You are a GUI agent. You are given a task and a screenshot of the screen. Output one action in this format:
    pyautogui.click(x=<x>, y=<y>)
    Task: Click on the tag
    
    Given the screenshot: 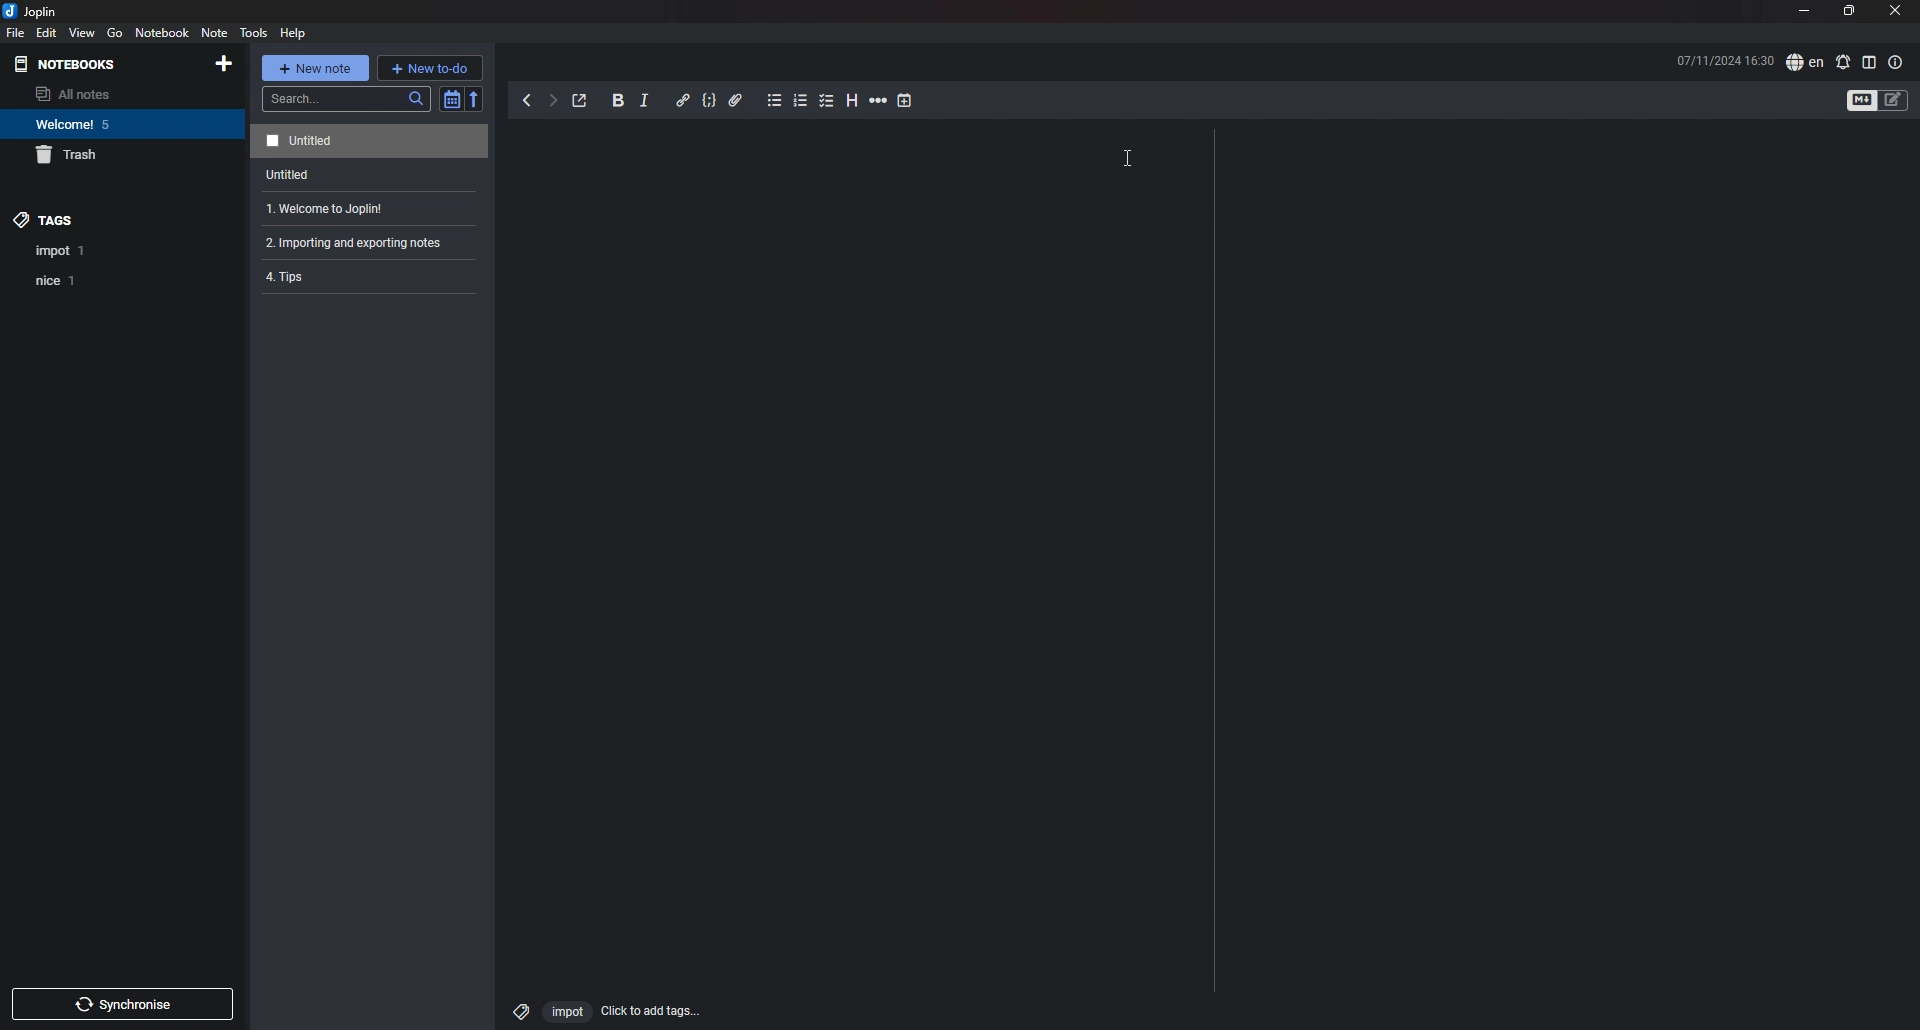 What is the action you would take?
    pyautogui.click(x=517, y=1008)
    